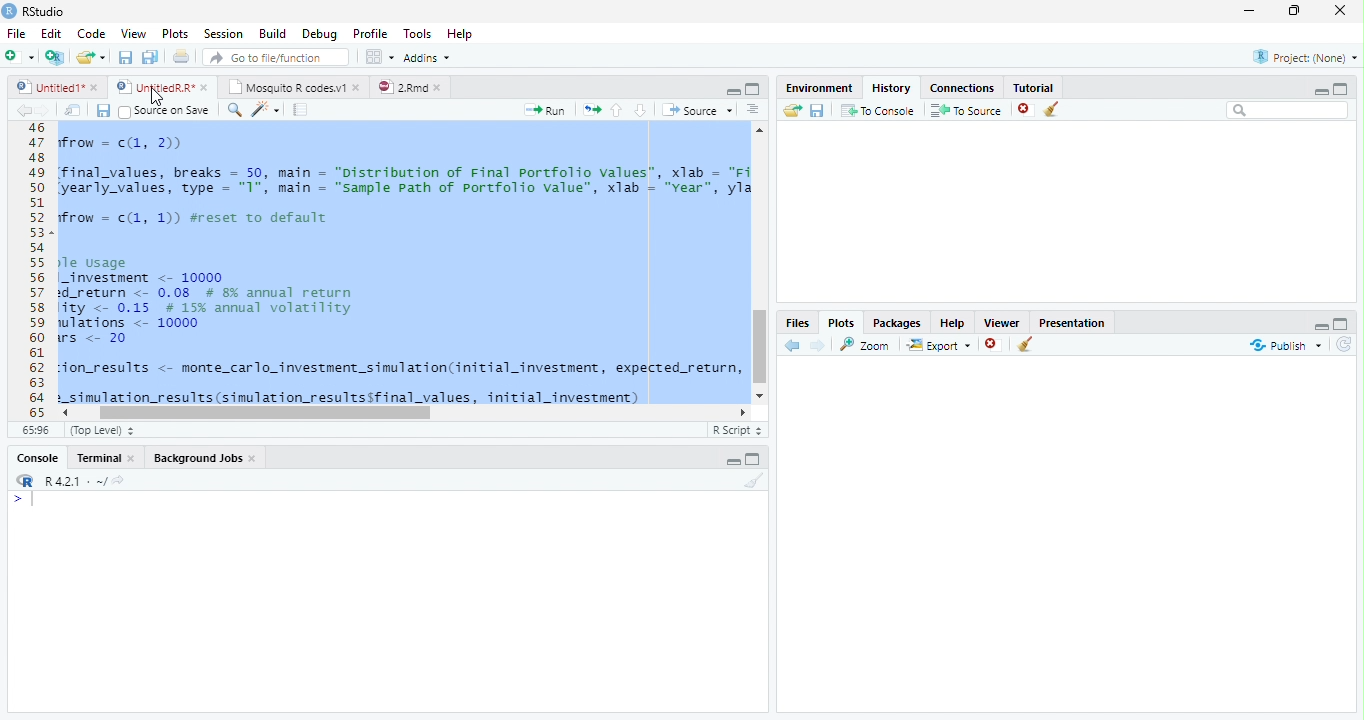 Image resolution: width=1364 pixels, height=720 pixels. I want to click on Find and replace, so click(235, 110).